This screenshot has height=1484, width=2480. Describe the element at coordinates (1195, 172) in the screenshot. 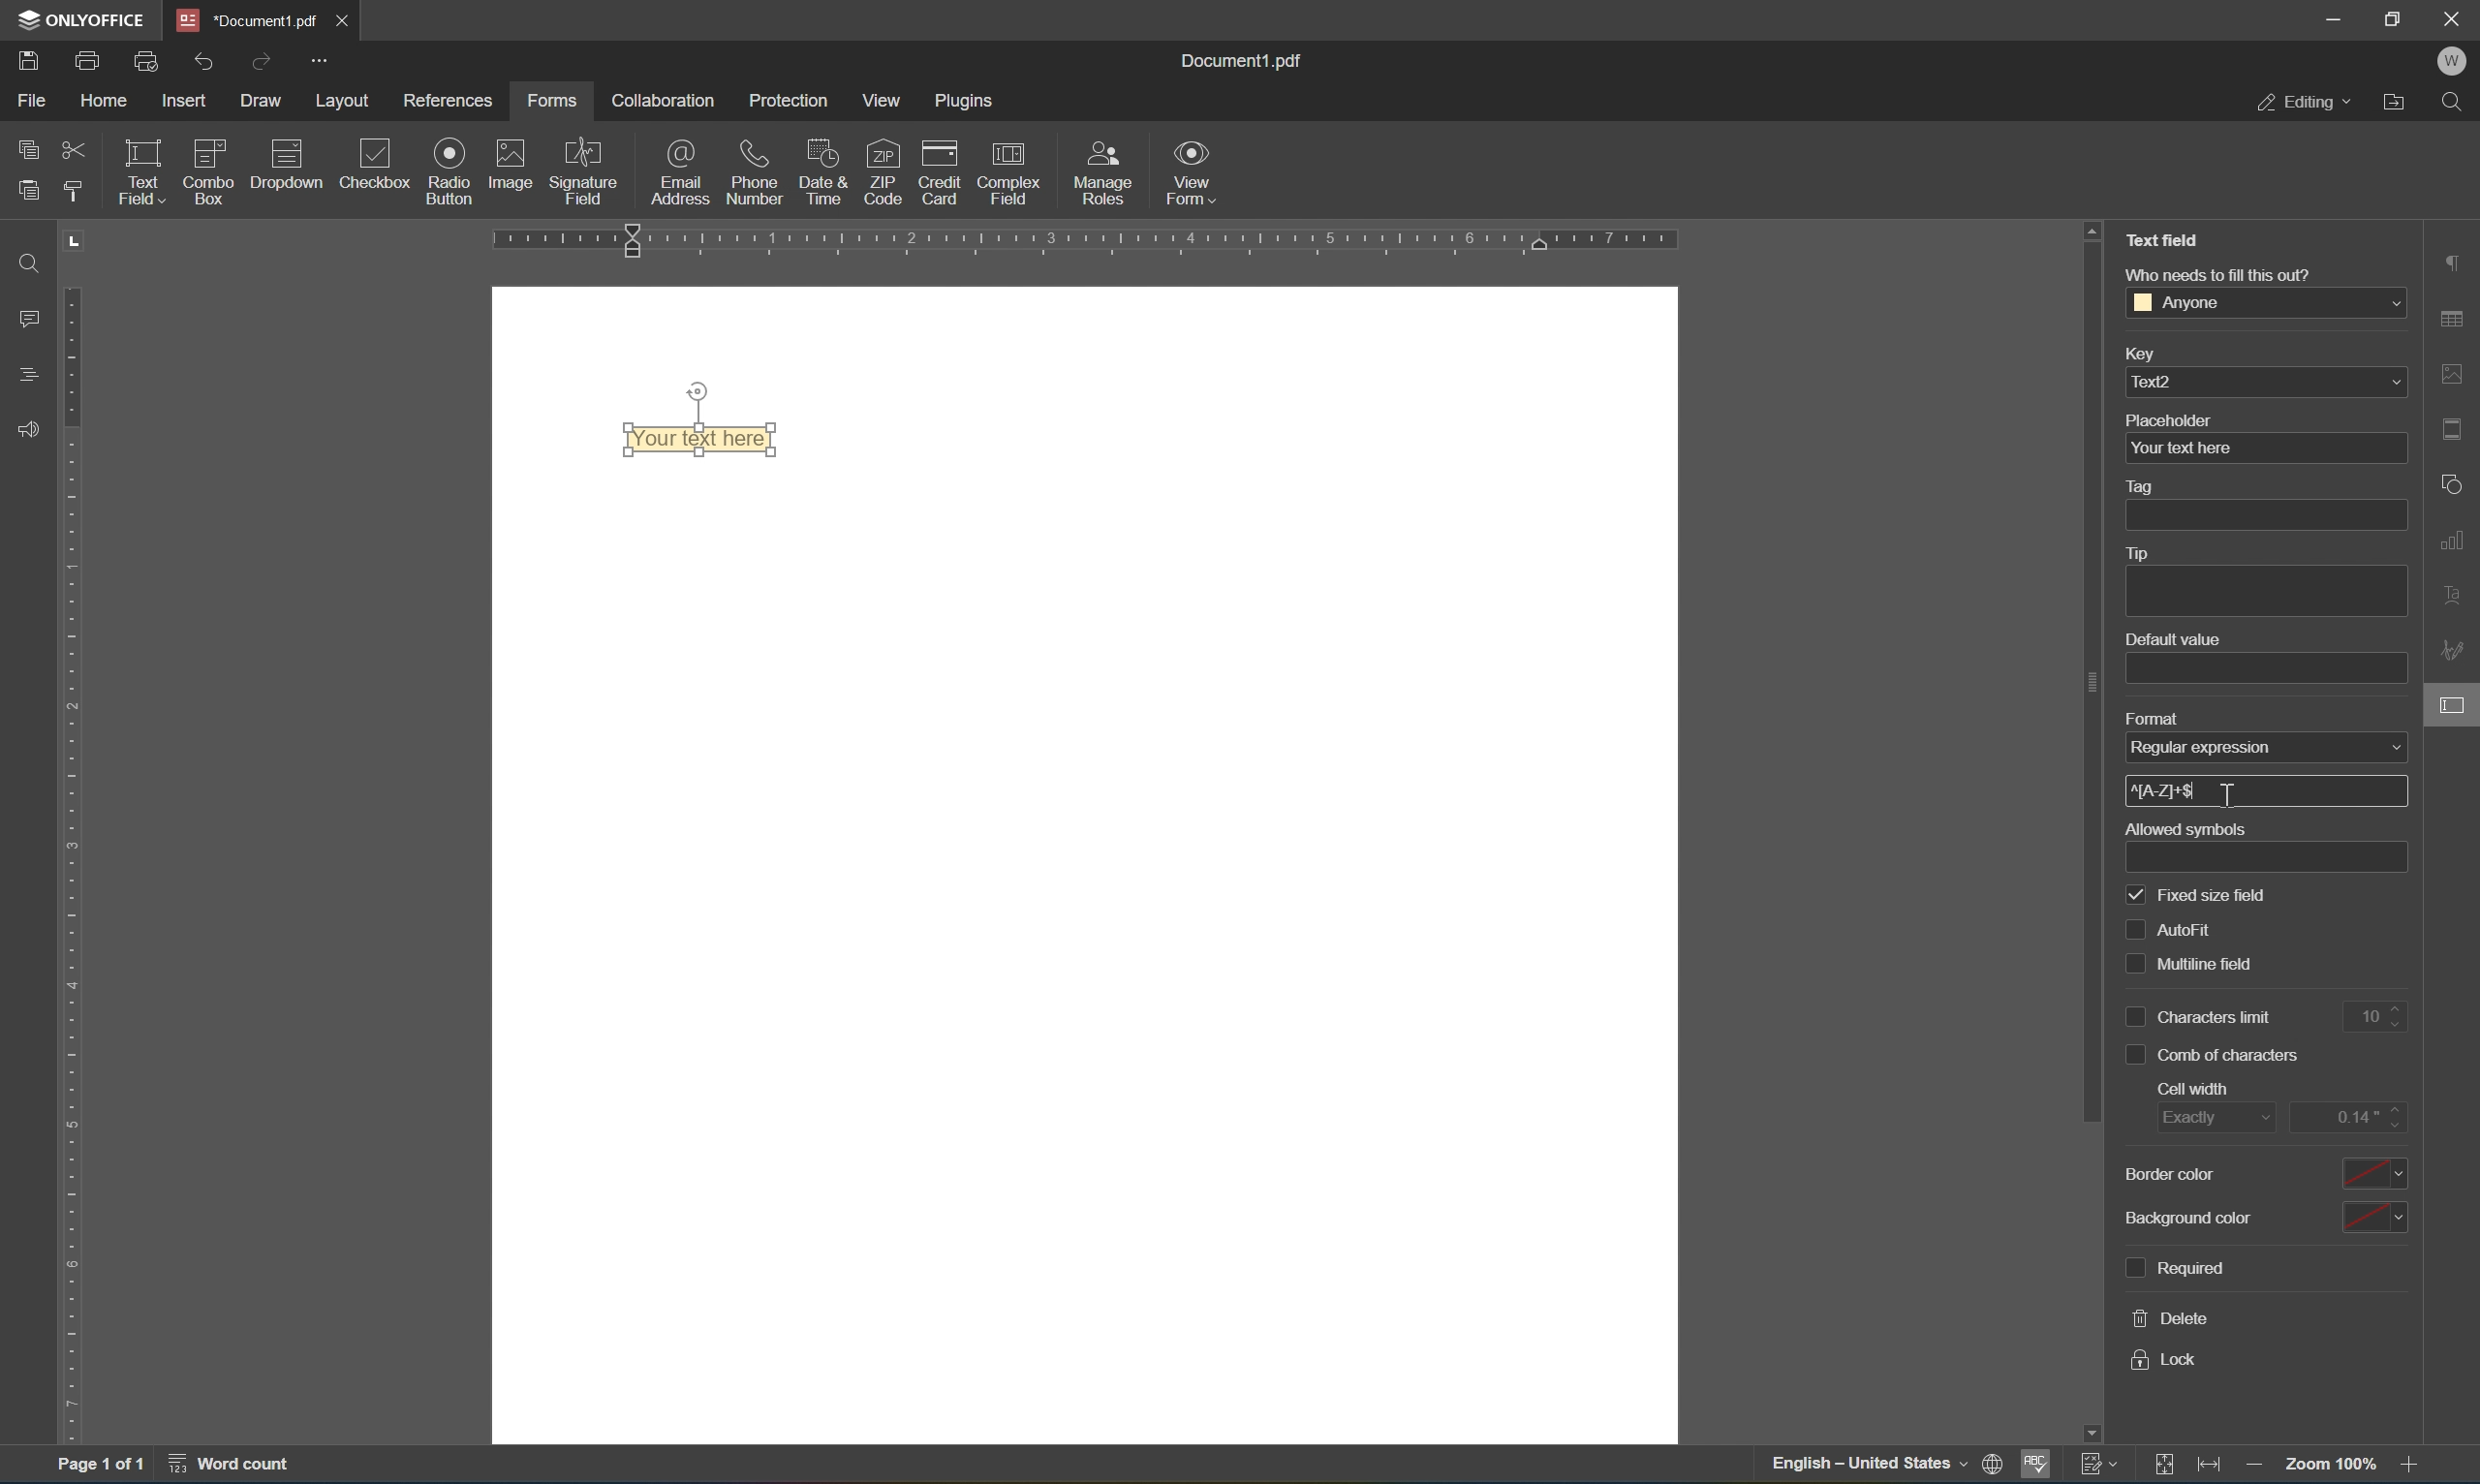

I see `view form` at that location.